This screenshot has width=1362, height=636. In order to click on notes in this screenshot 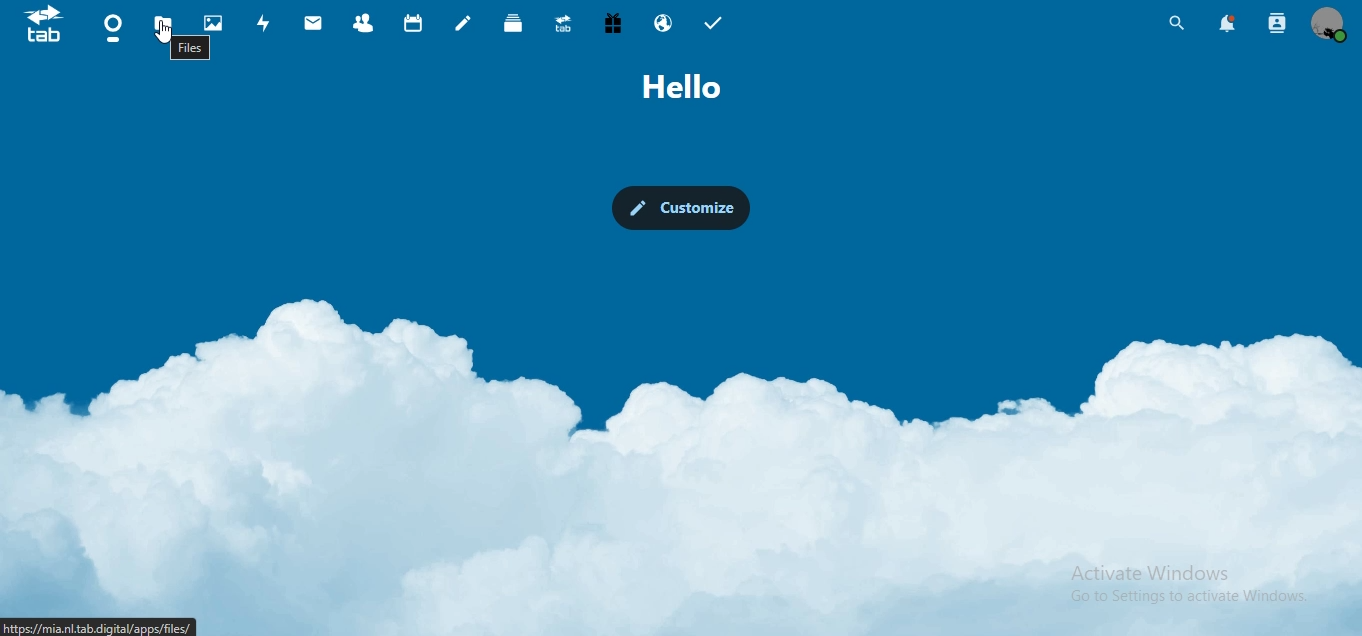, I will do `click(462, 24)`.